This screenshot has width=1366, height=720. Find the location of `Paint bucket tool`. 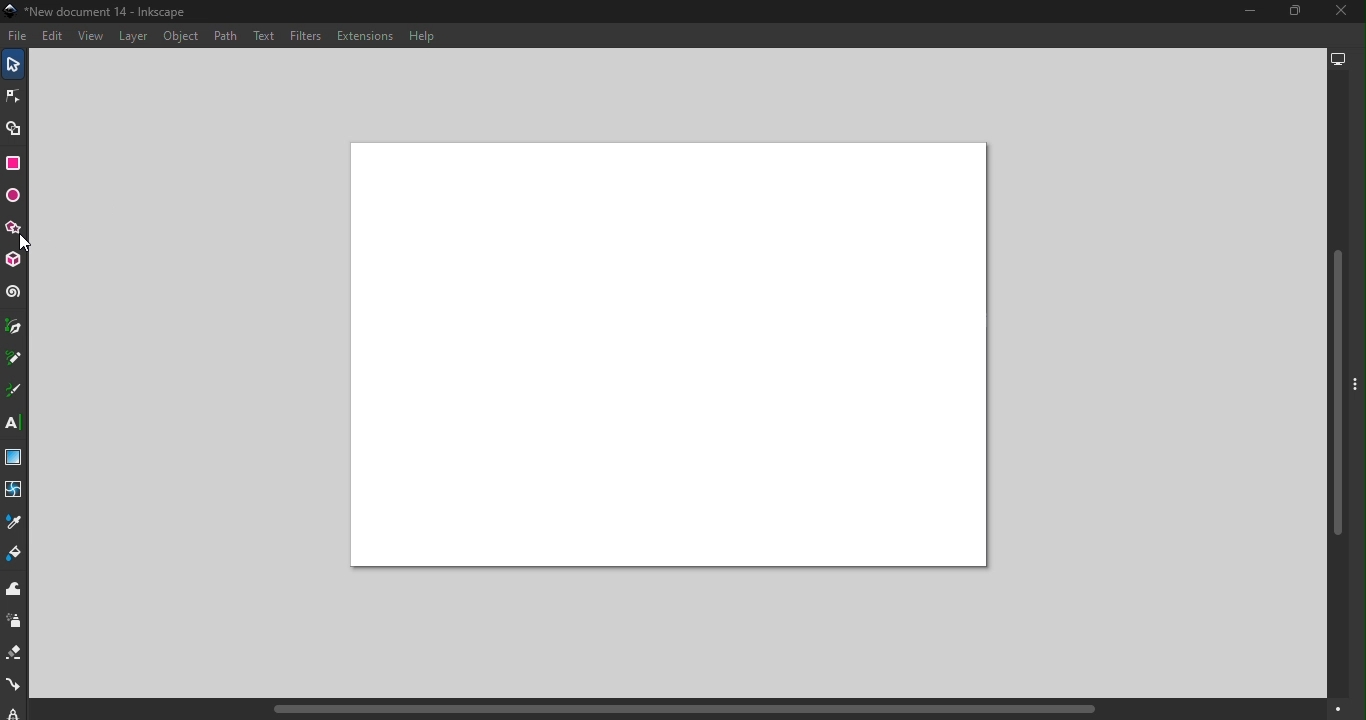

Paint bucket tool is located at coordinates (16, 556).